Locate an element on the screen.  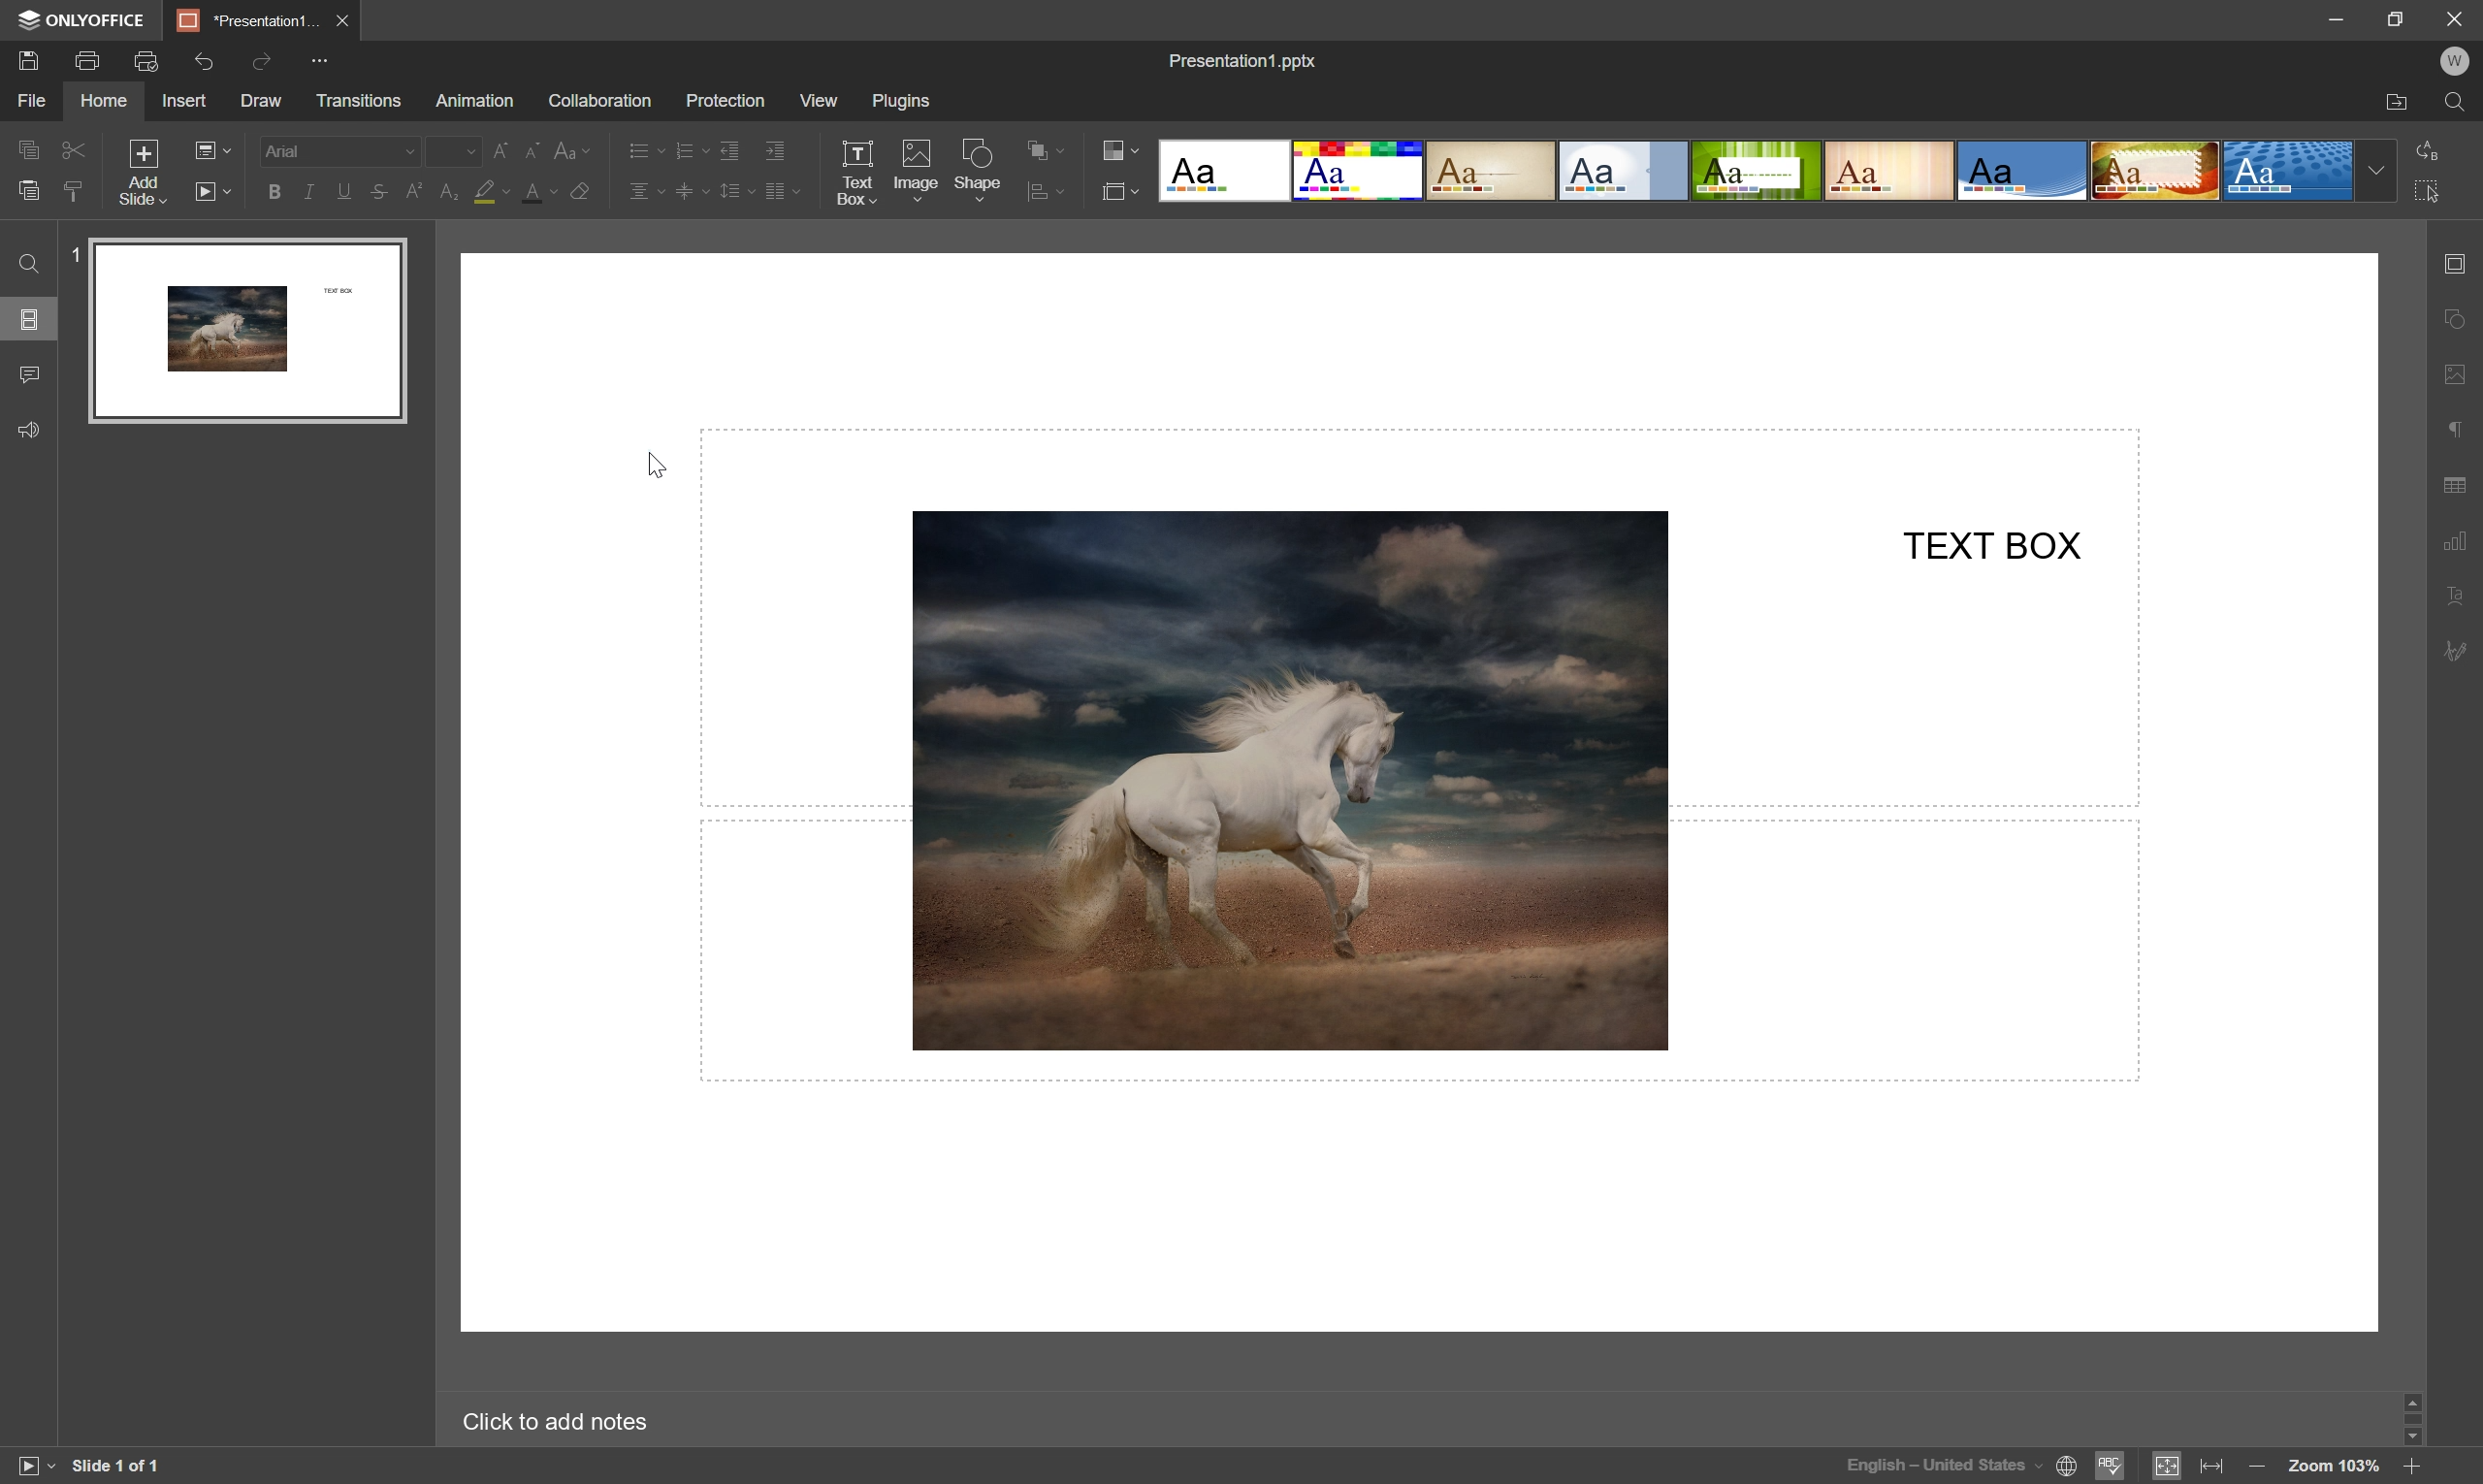
Safari is located at coordinates (2156, 173).